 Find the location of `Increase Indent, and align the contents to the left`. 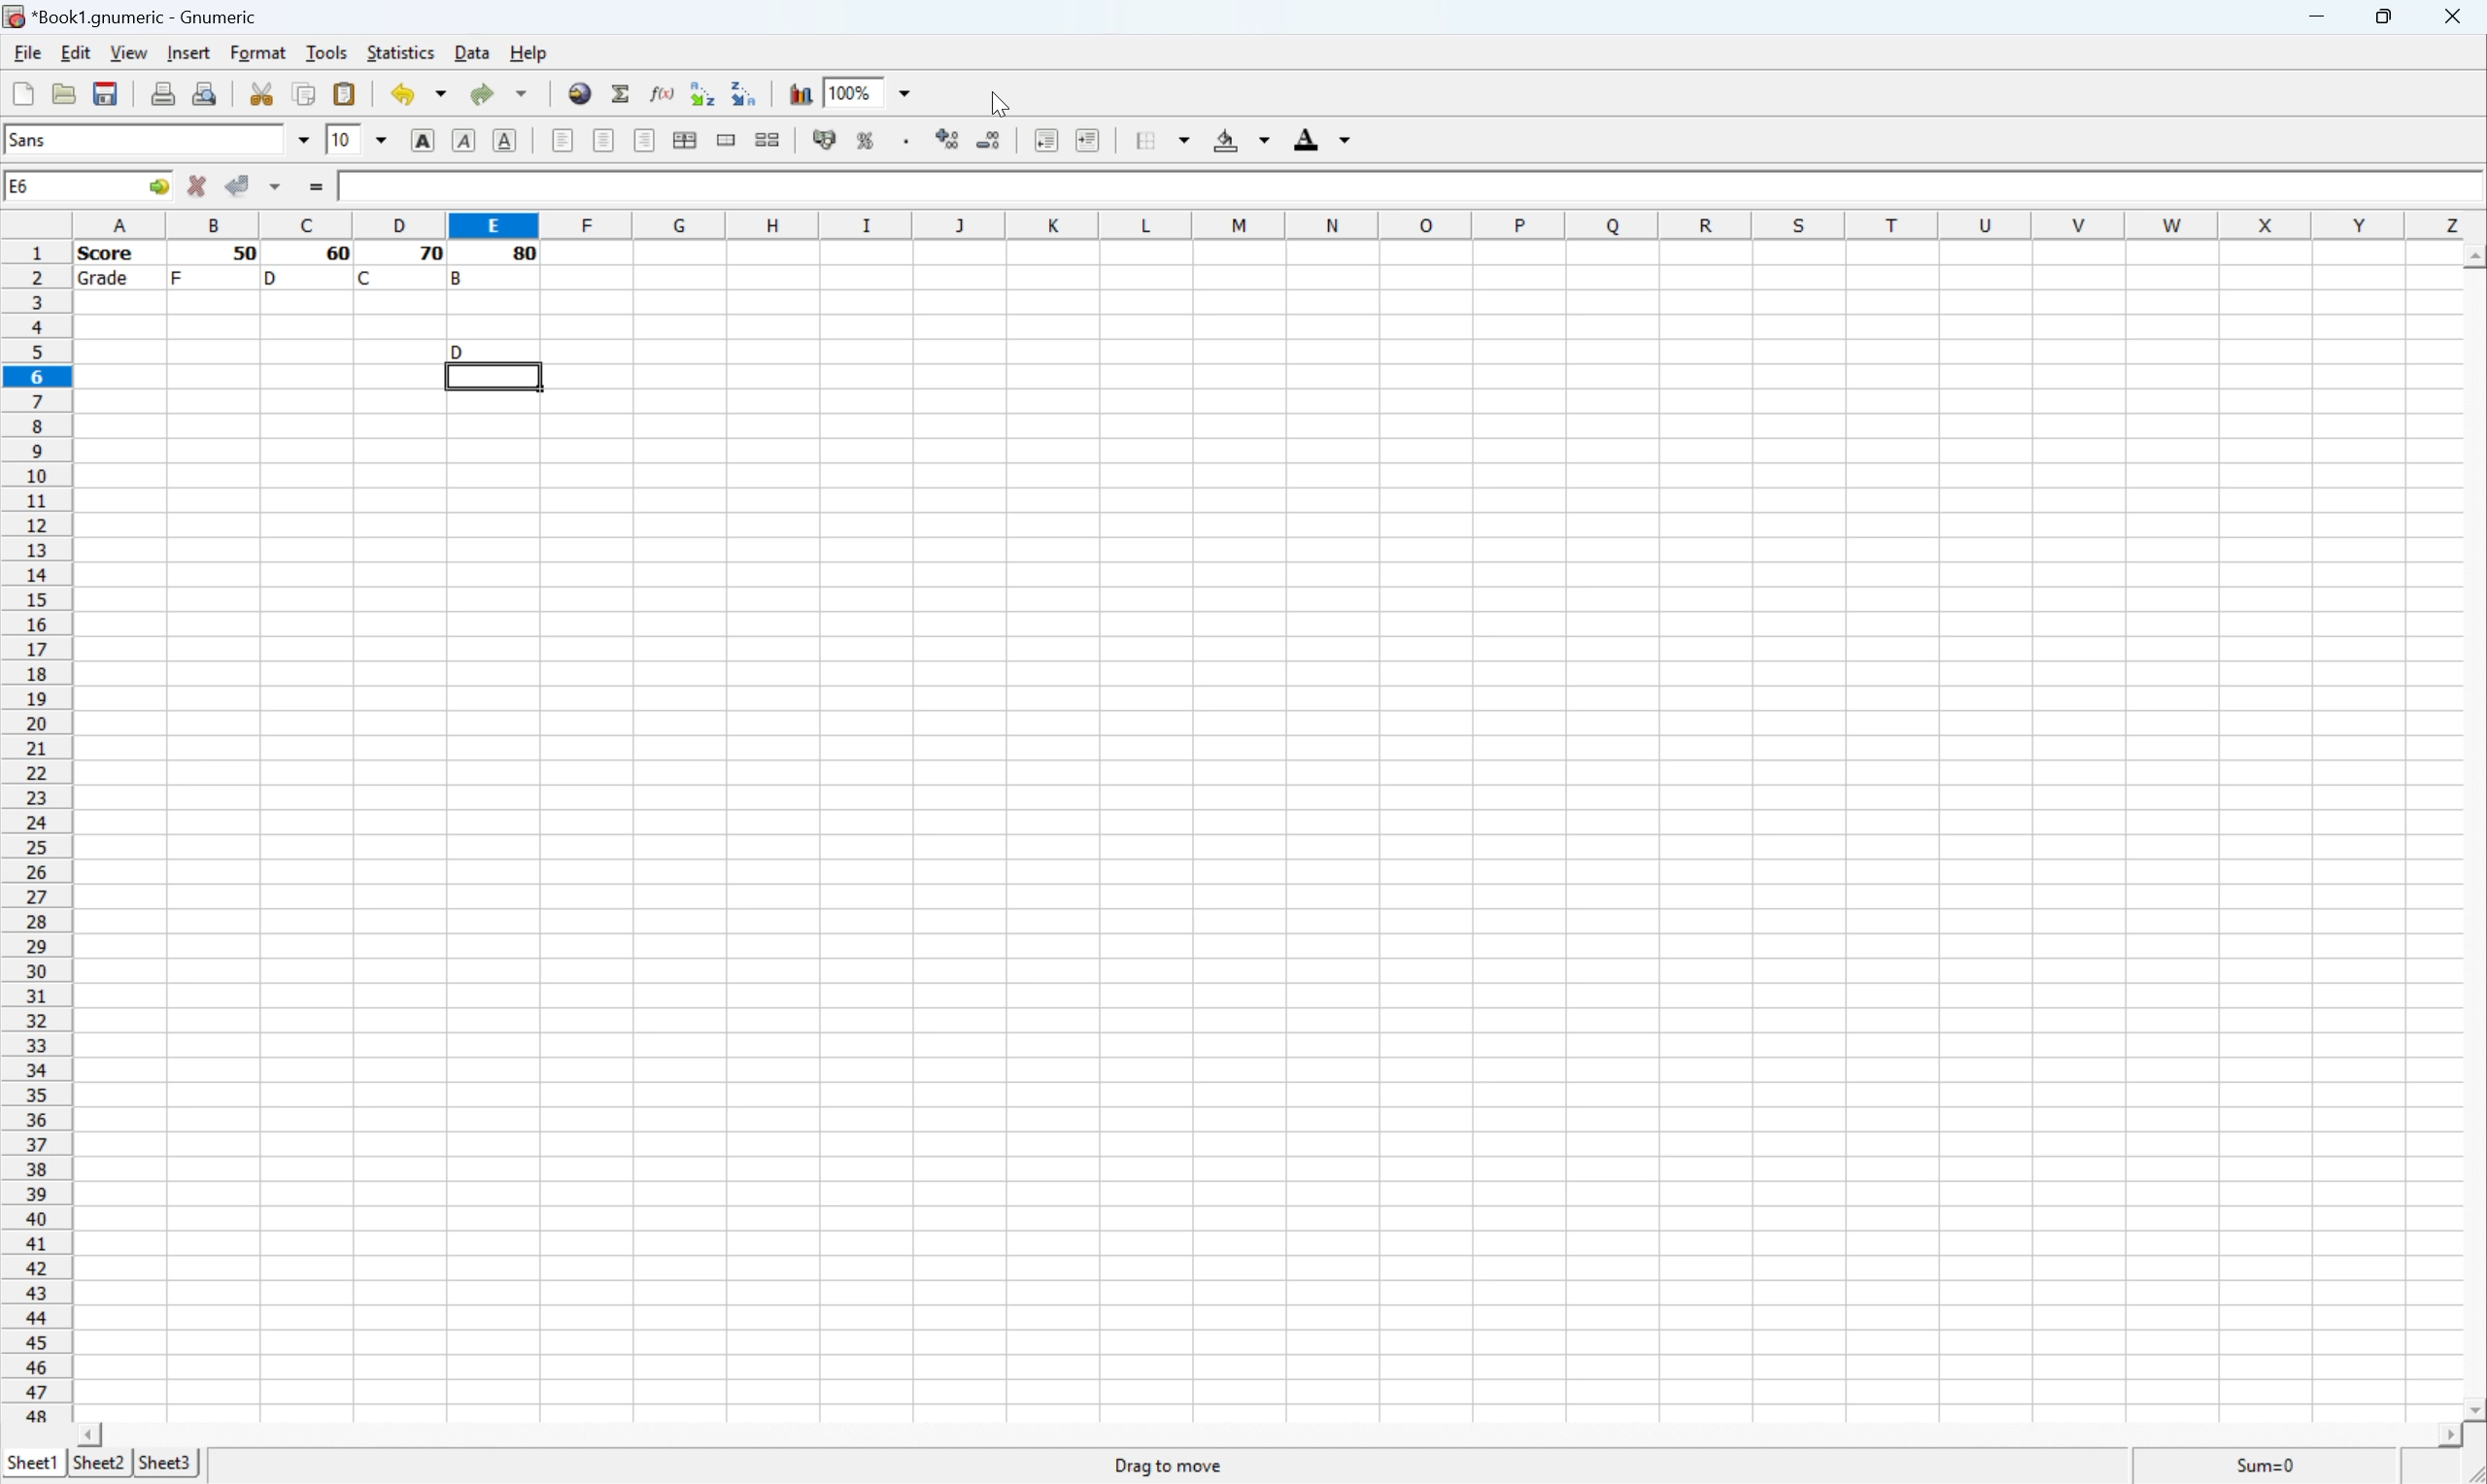

Increase Indent, and align the contents to the left is located at coordinates (1090, 135).